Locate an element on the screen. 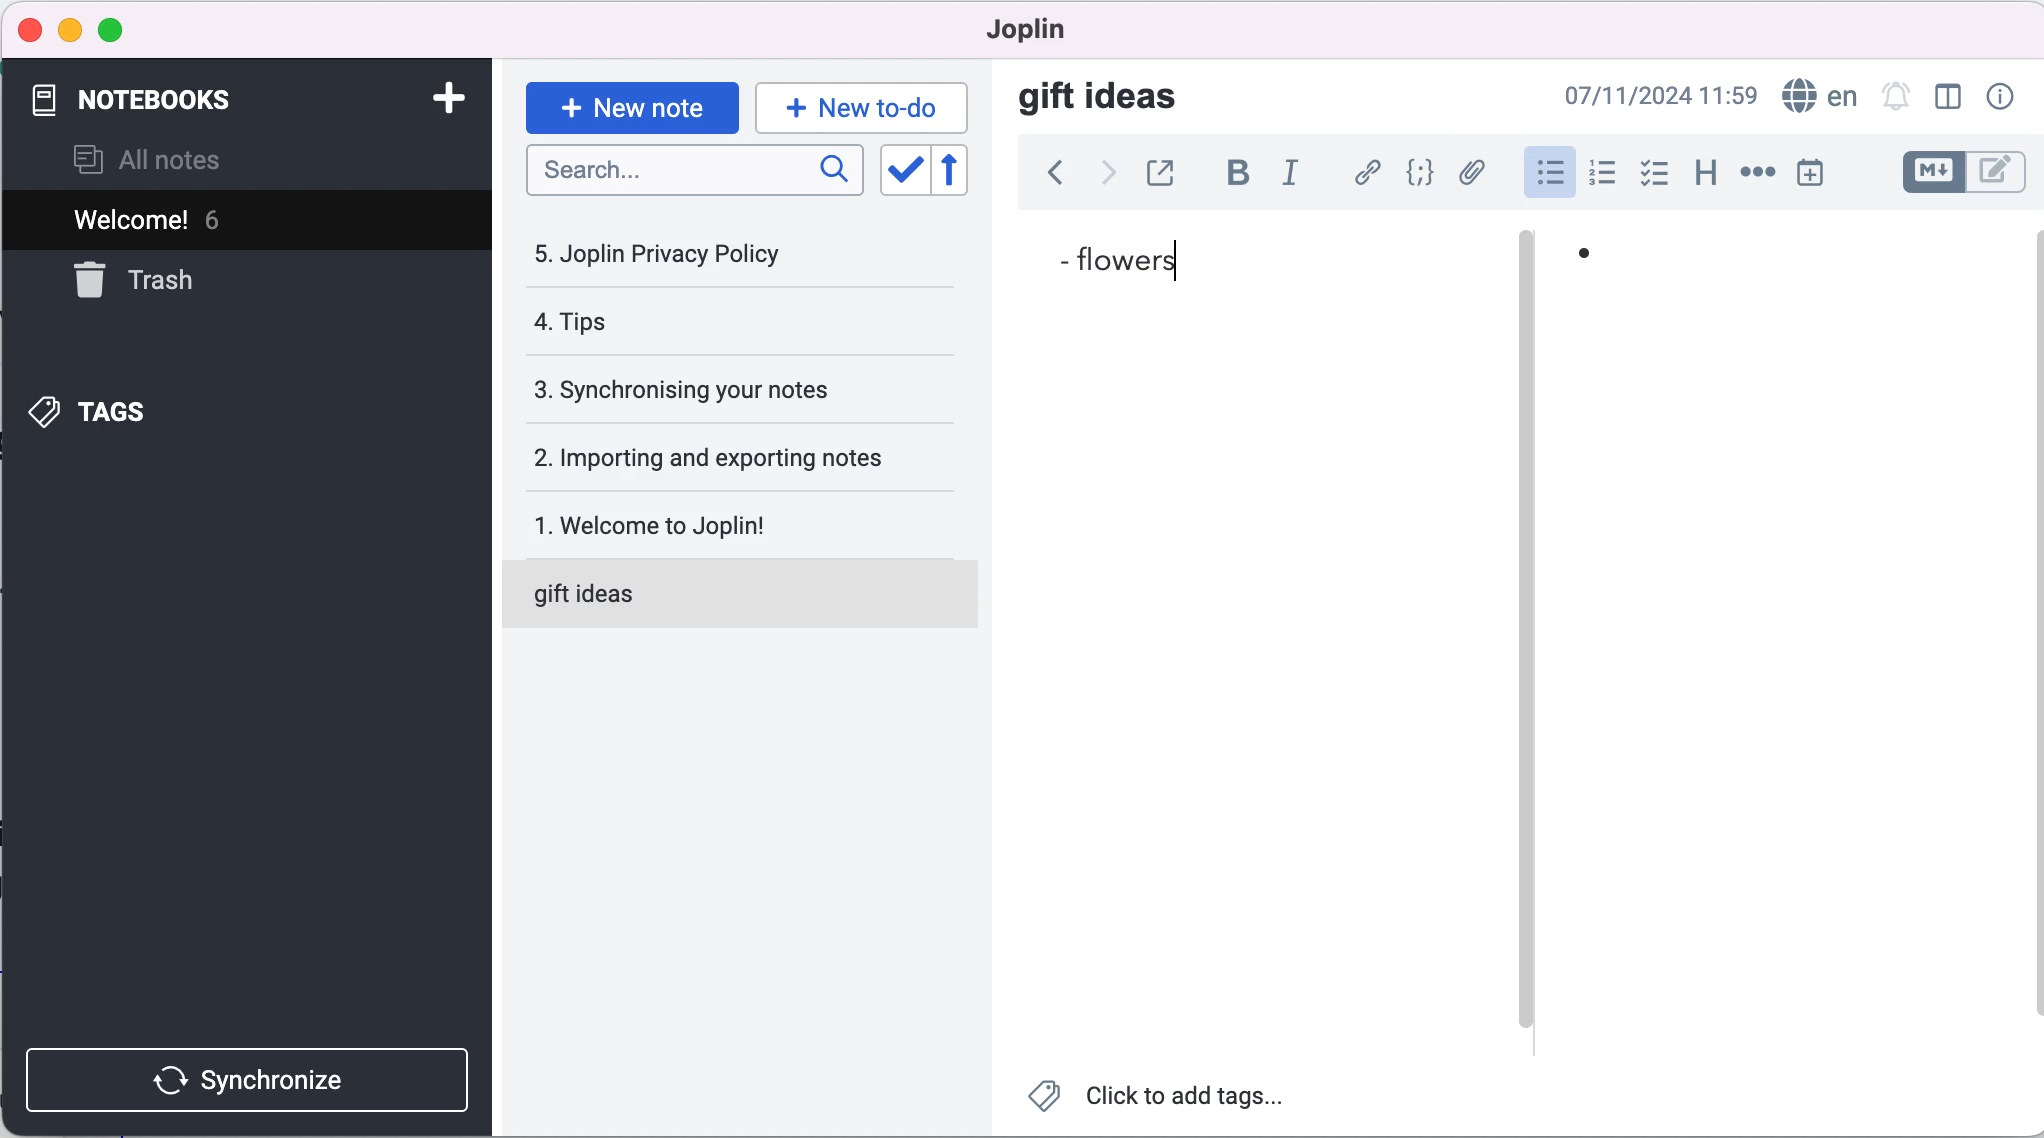 The height and width of the screenshot is (1138, 2044). new note is located at coordinates (630, 102).